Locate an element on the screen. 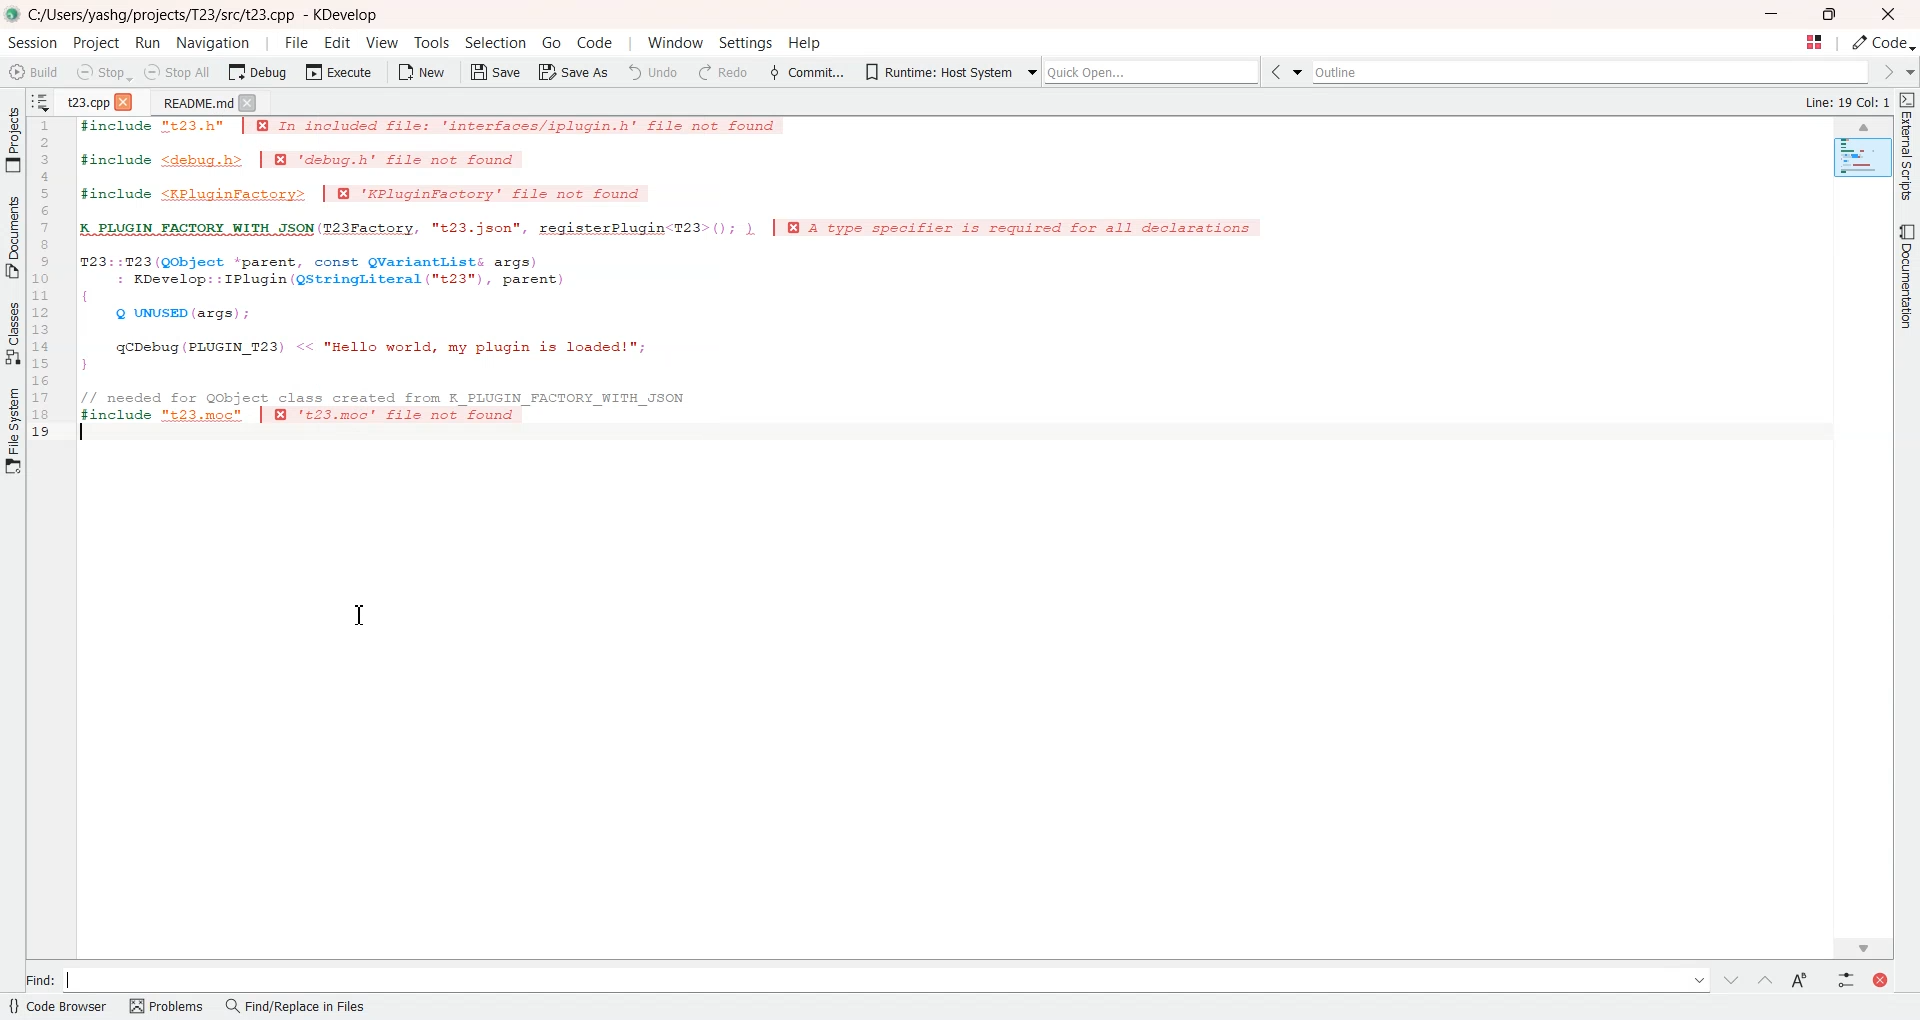 The image size is (1920, 1020). New is located at coordinates (423, 71).